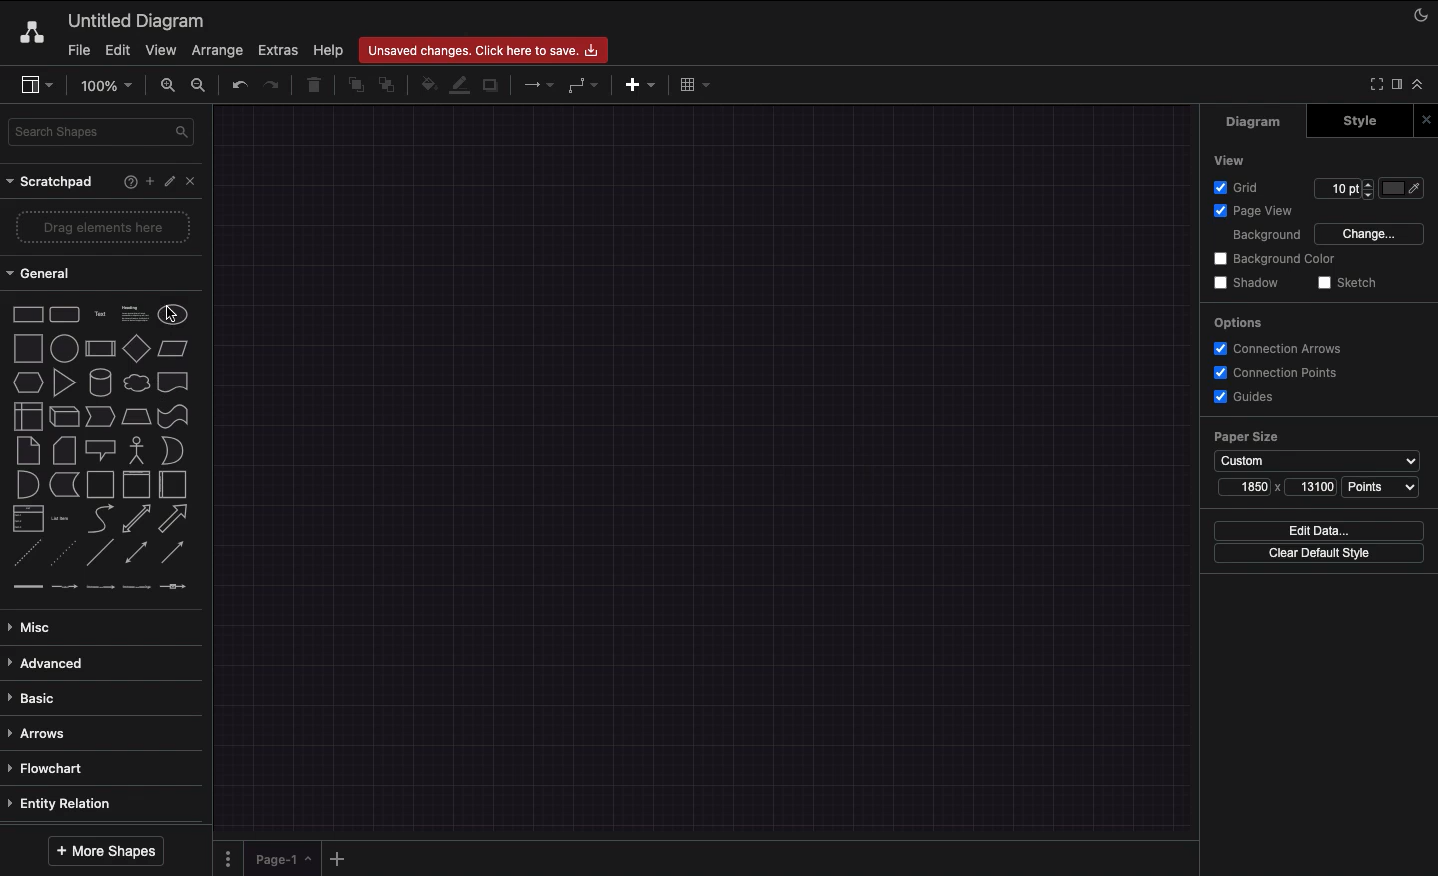 The image size is (1438, 876). I want to click on Close, so click(1429, 119).